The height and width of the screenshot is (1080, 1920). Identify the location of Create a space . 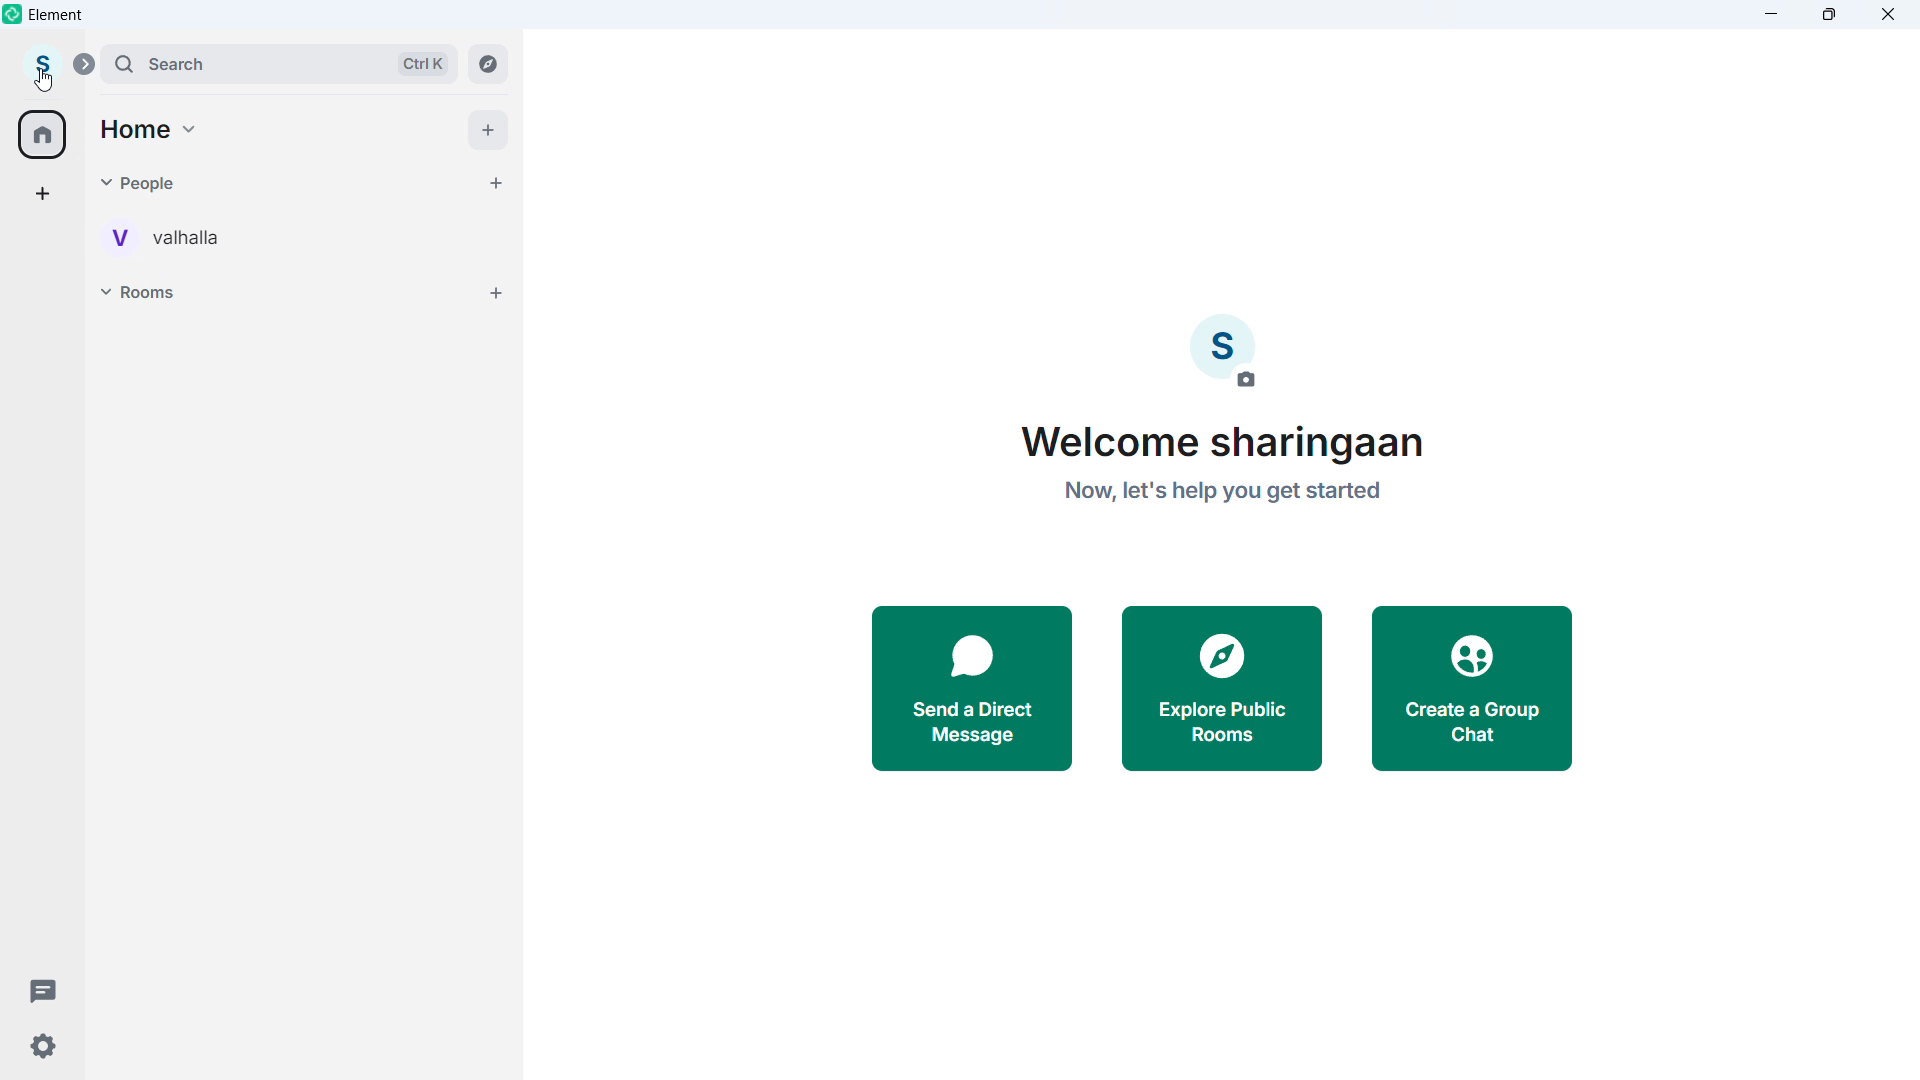
(43, 194).